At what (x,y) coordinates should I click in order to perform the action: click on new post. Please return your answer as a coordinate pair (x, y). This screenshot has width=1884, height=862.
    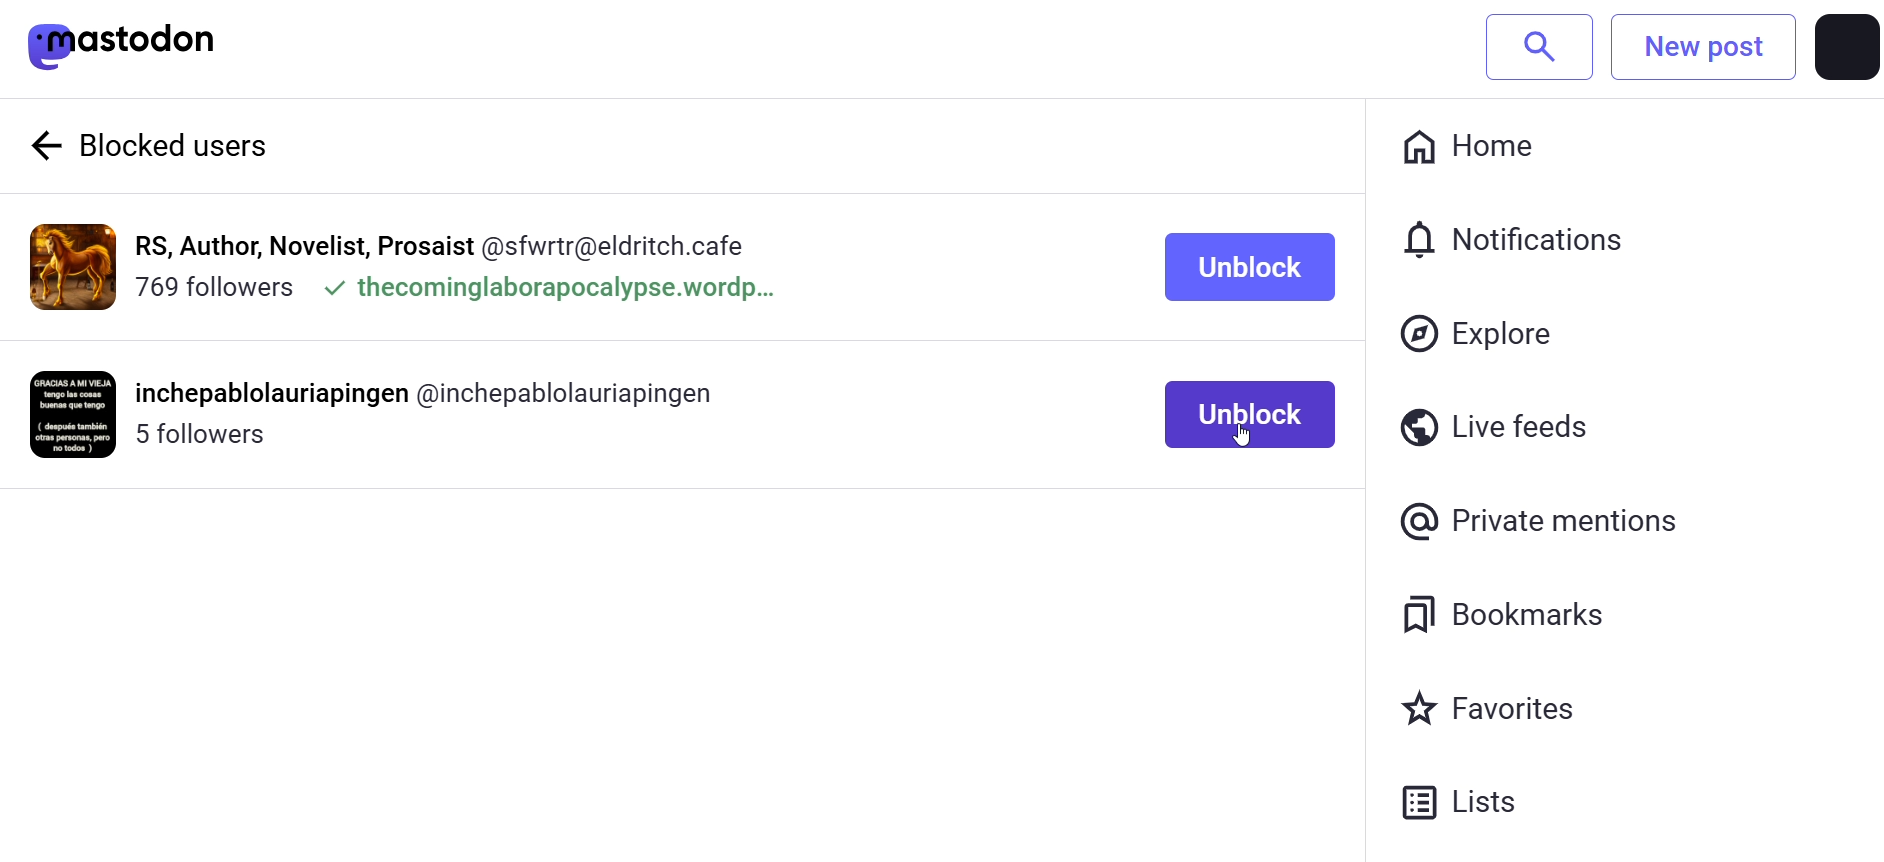
    Looking at the image, I should click on (1703, 47).